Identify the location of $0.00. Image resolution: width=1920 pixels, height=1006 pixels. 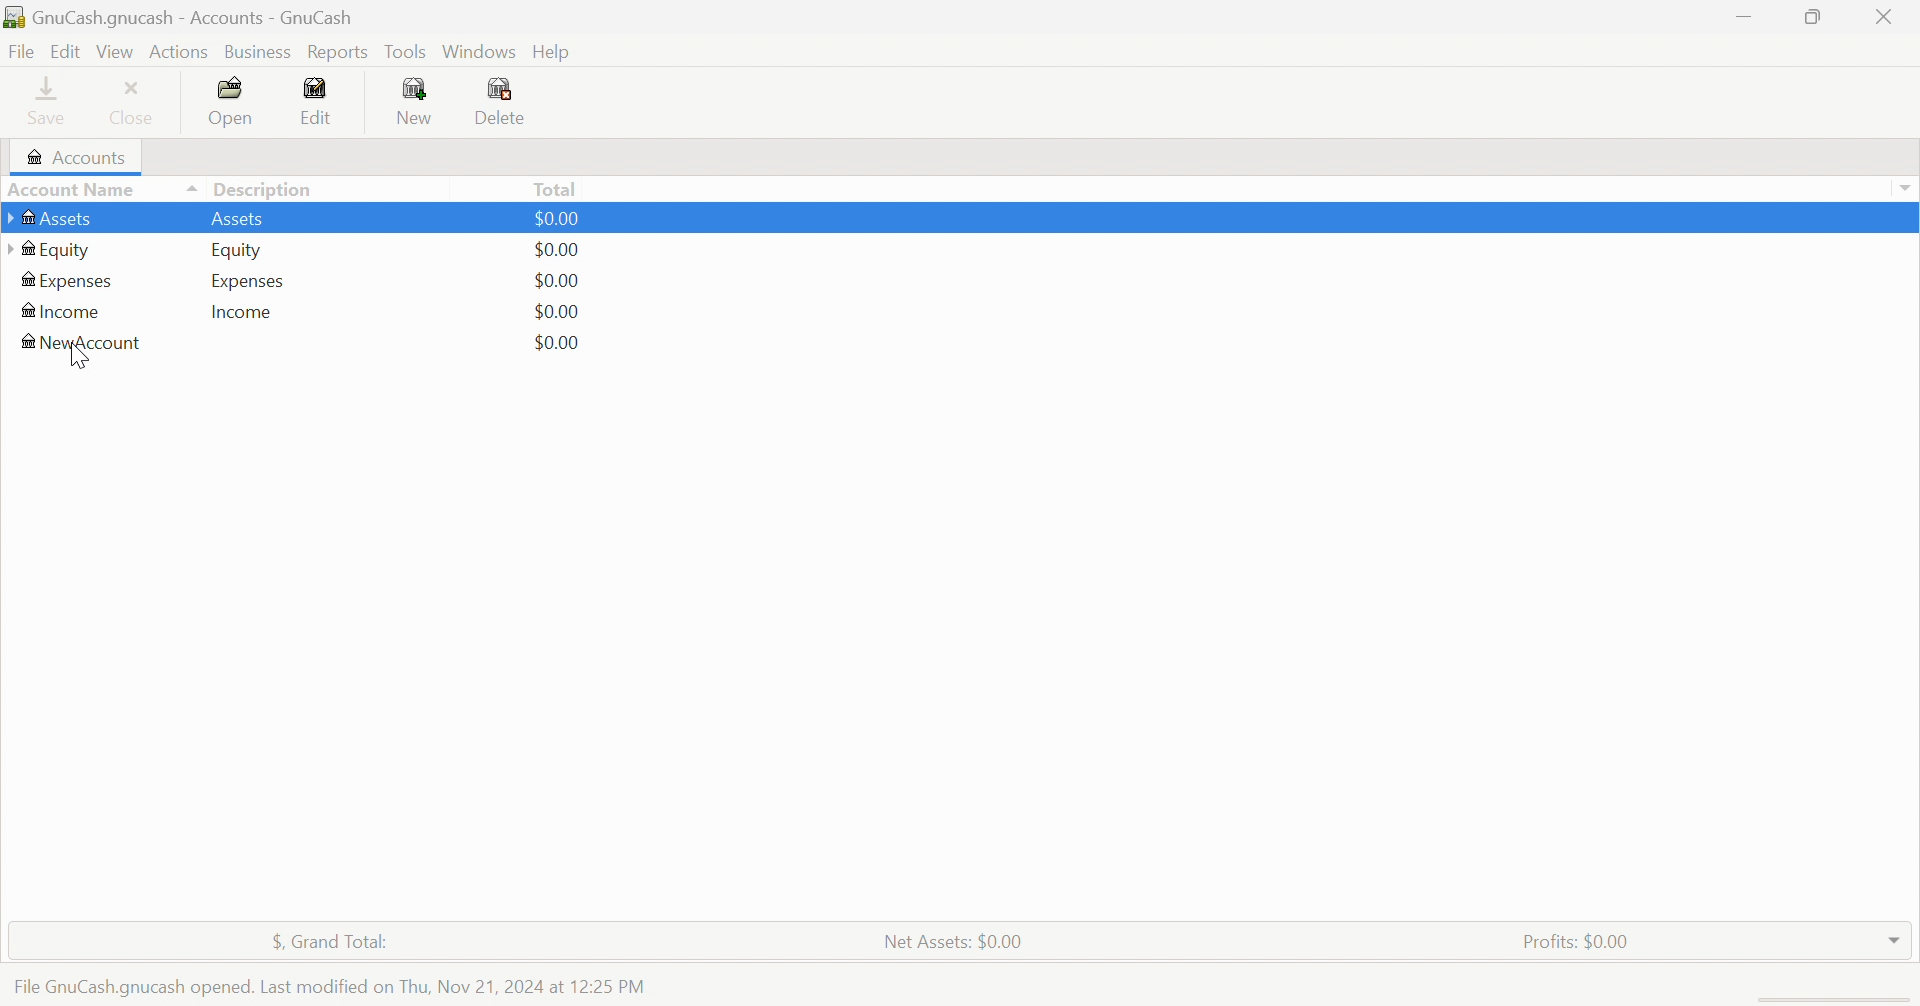
(557, 343).